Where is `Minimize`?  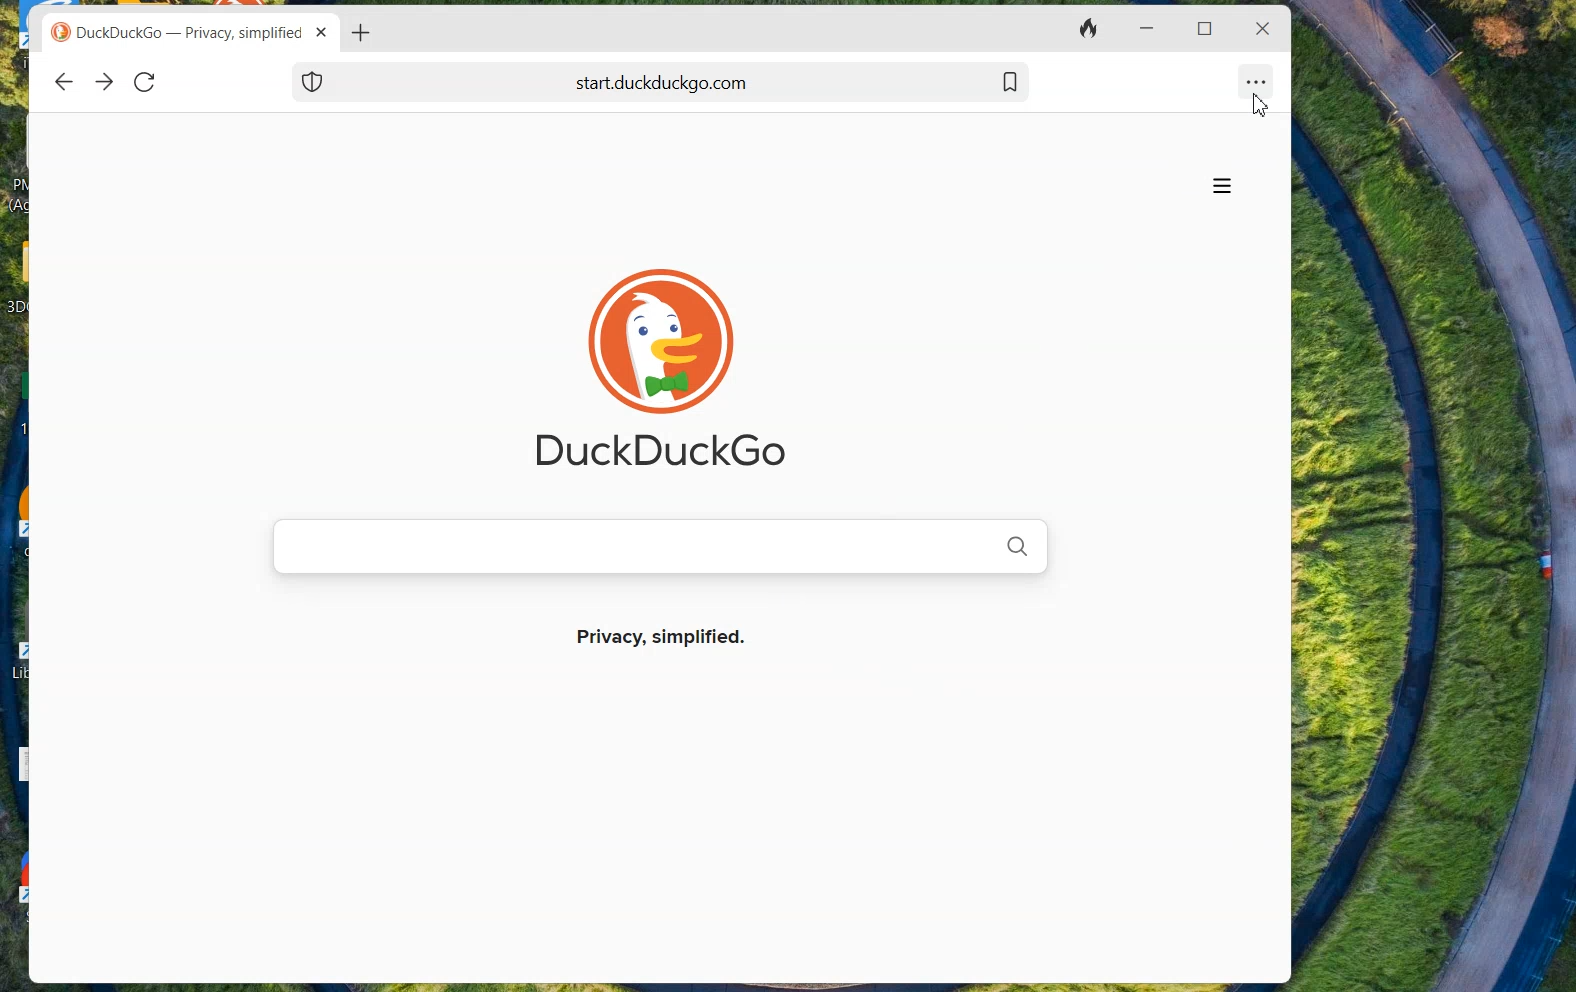 Minimize is located at coordinates (1144, 30).